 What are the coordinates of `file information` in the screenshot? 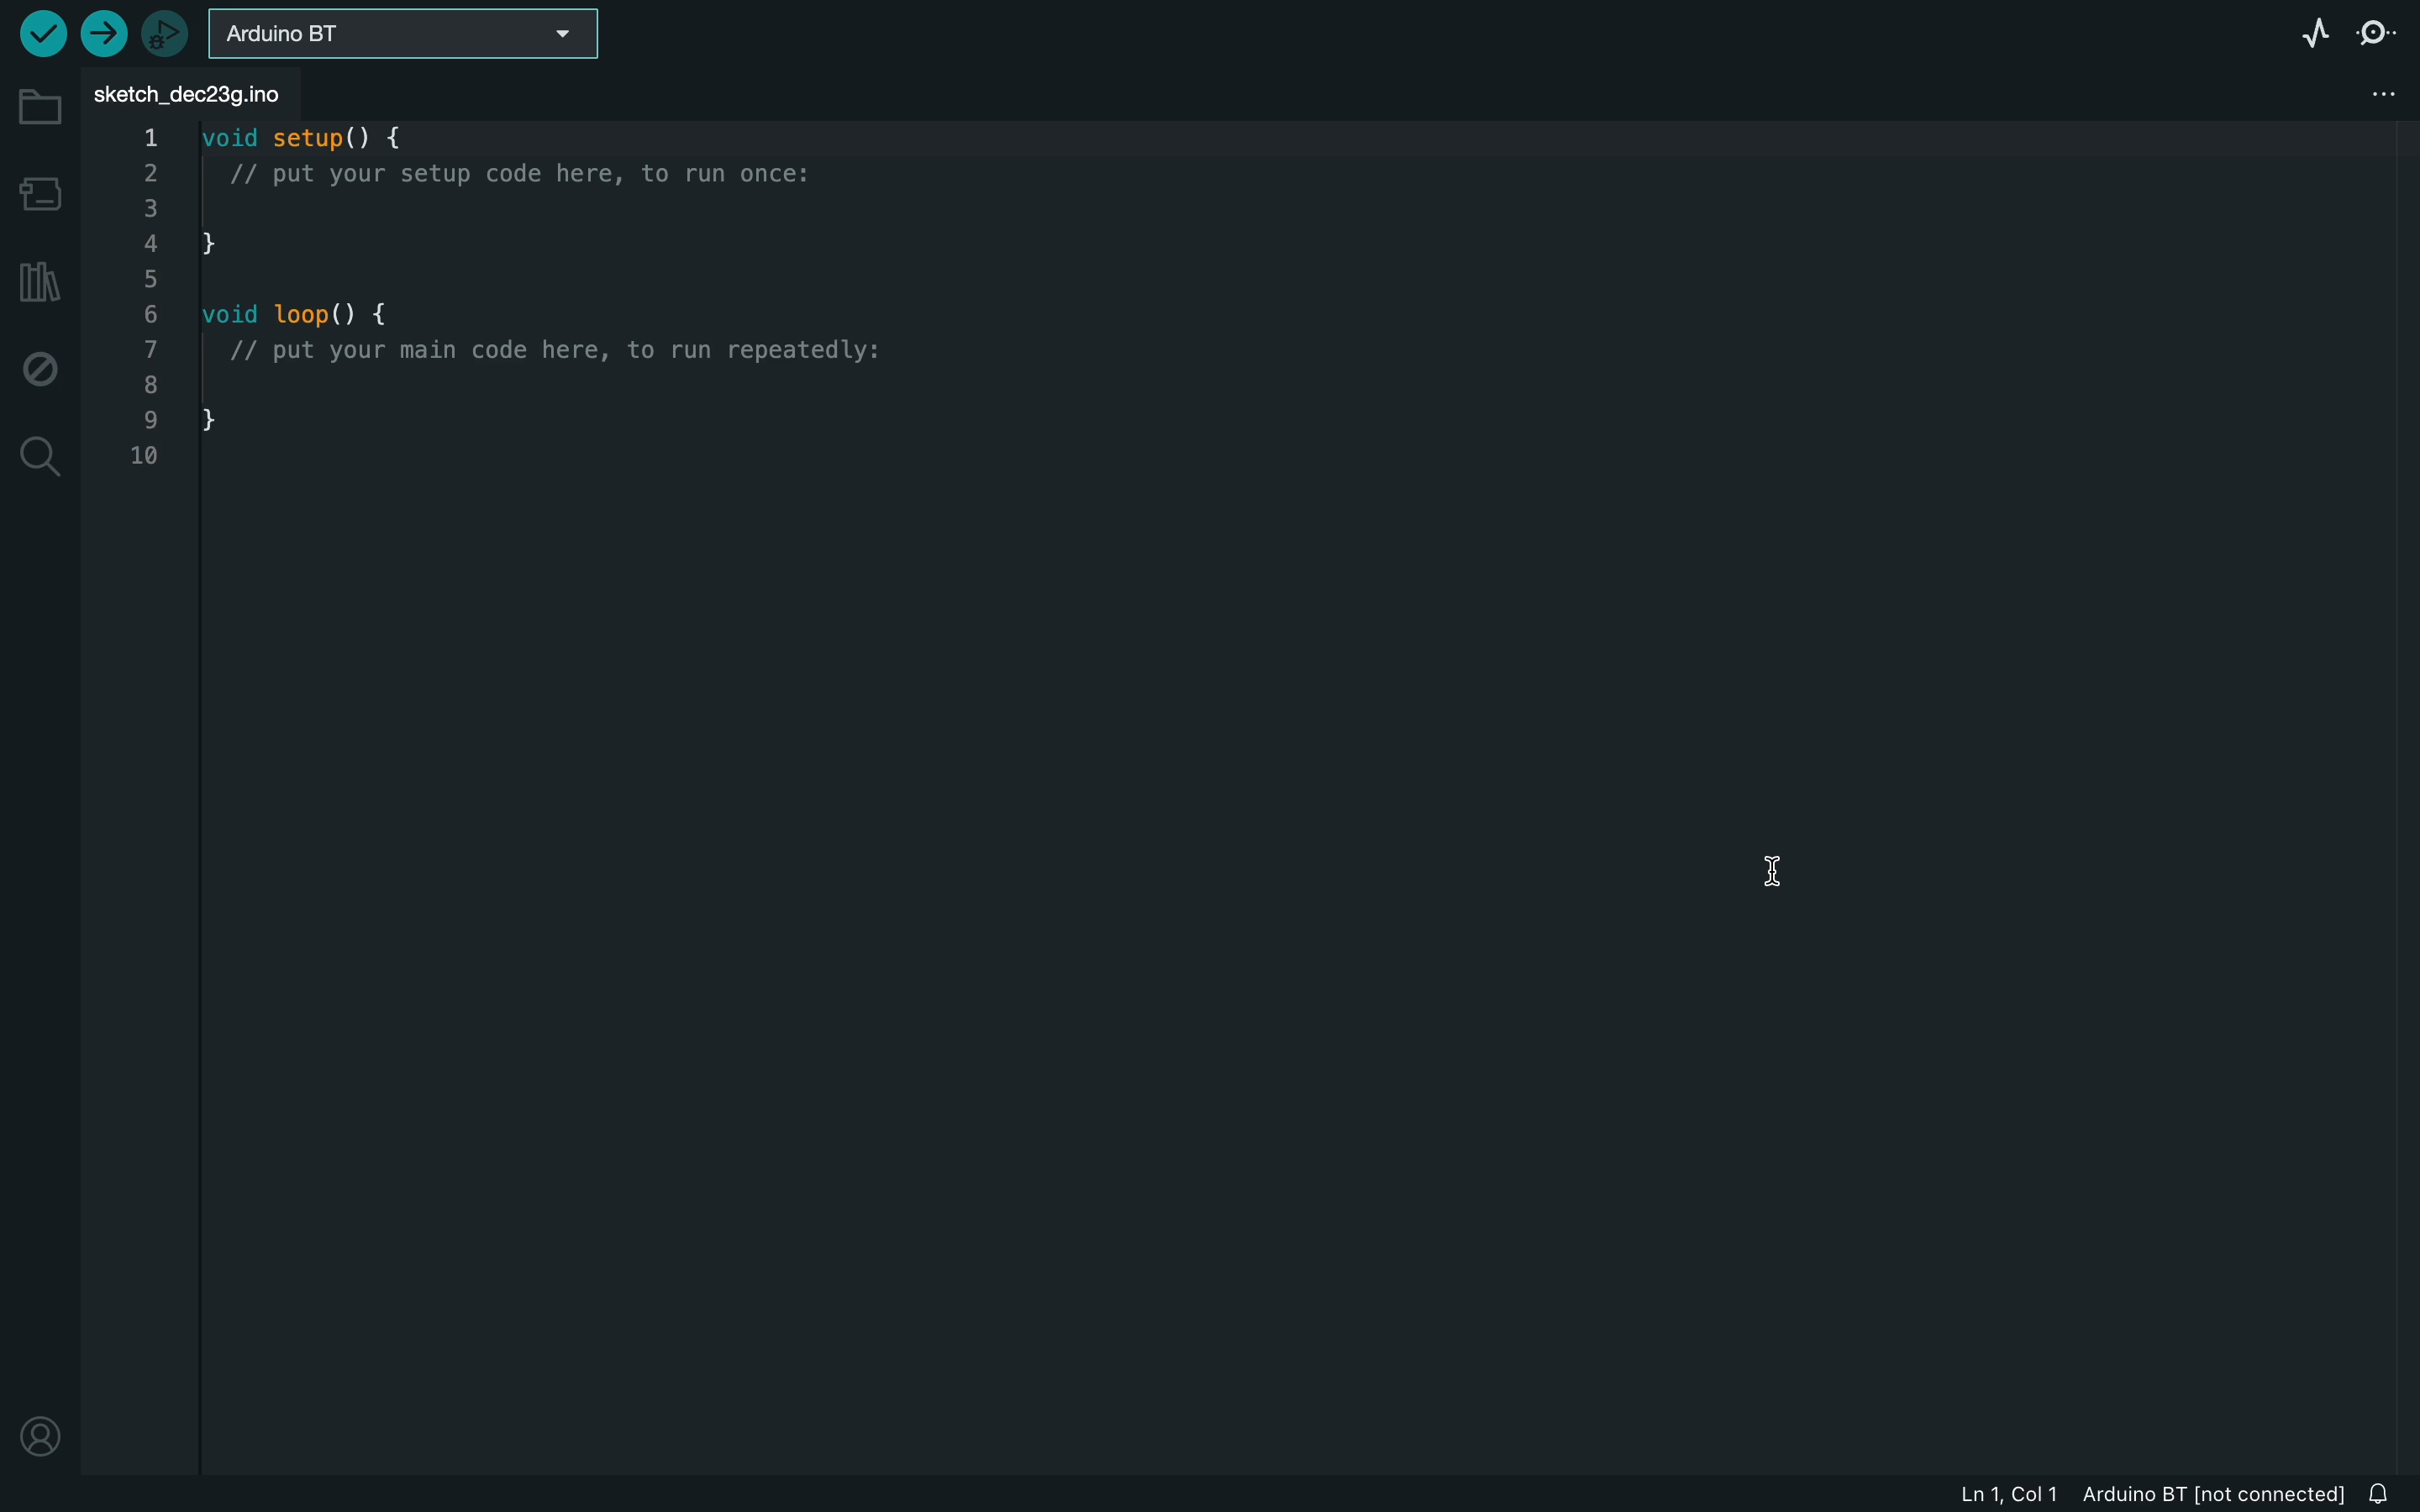 It's located at (2145, 1495).